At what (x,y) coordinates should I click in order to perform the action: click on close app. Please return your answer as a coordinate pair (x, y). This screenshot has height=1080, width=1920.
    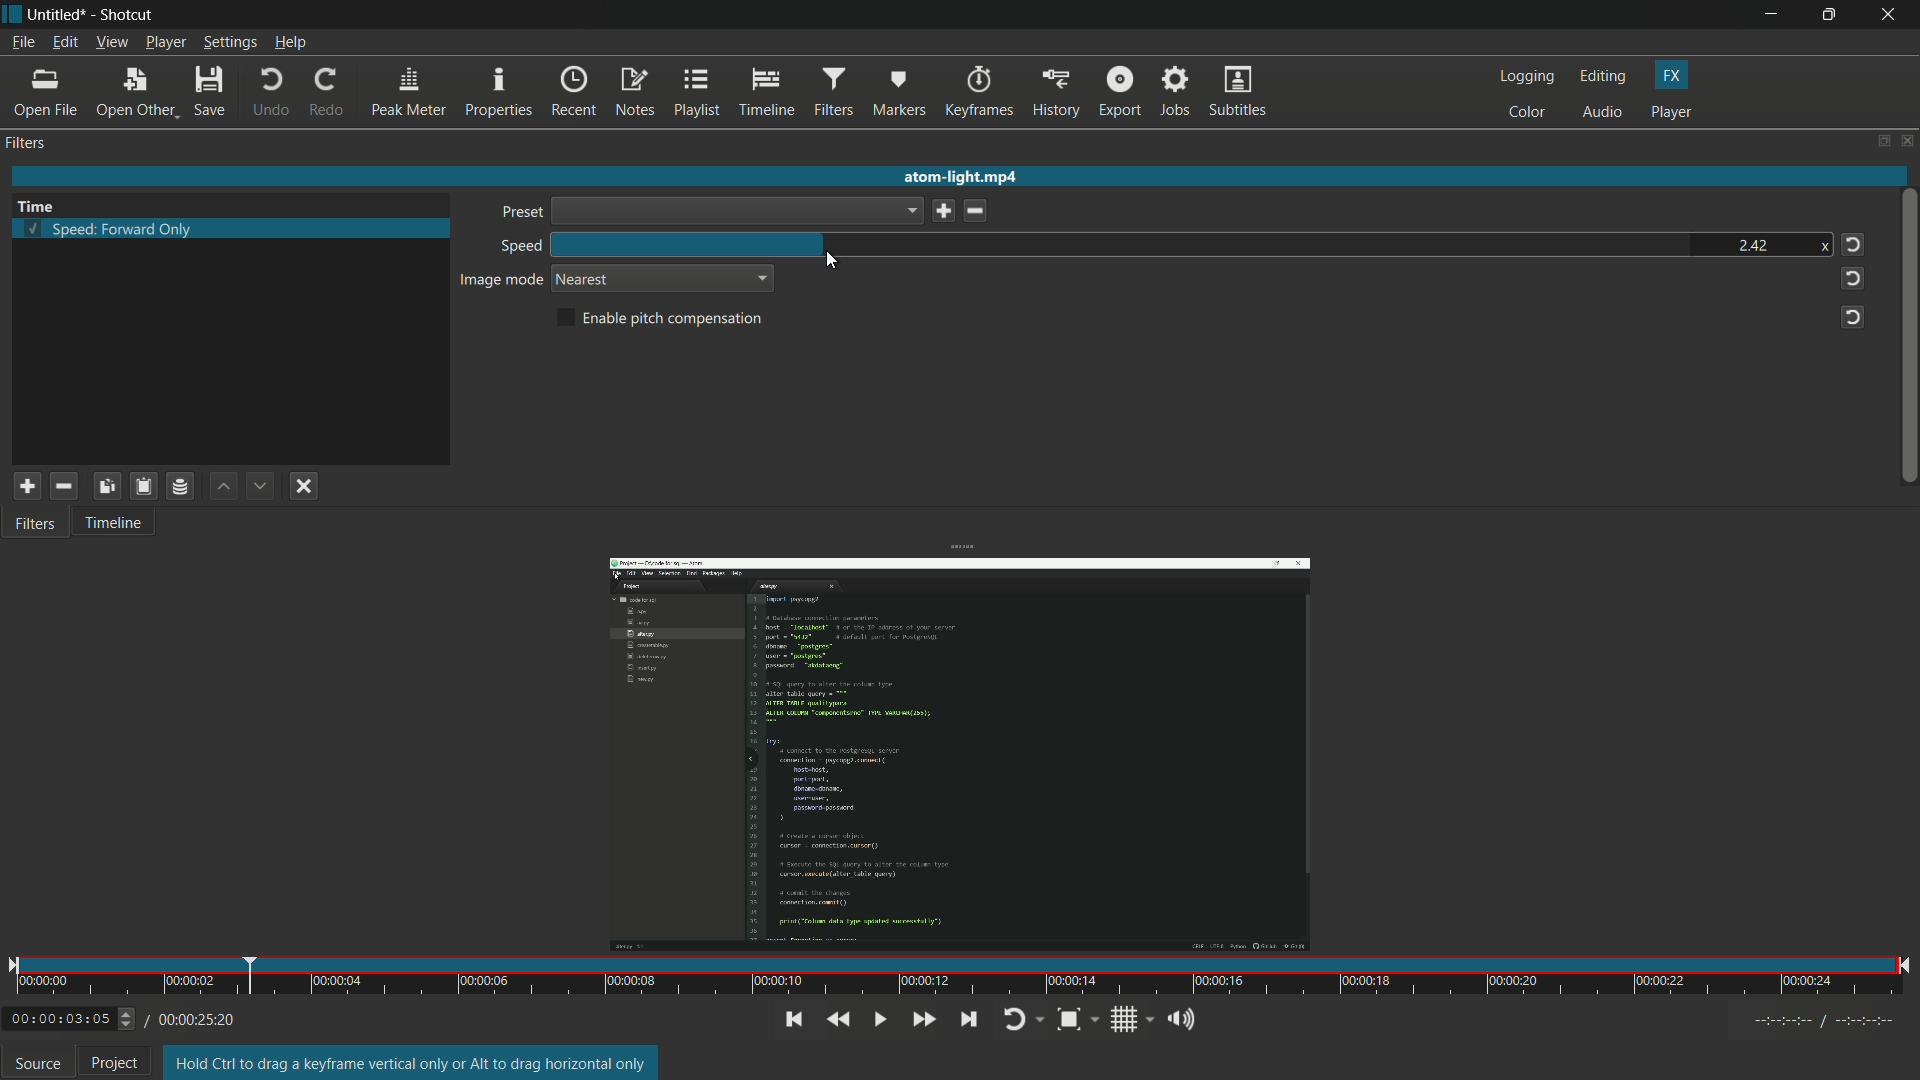
    Looking at the image, I should click on (1892, 14).